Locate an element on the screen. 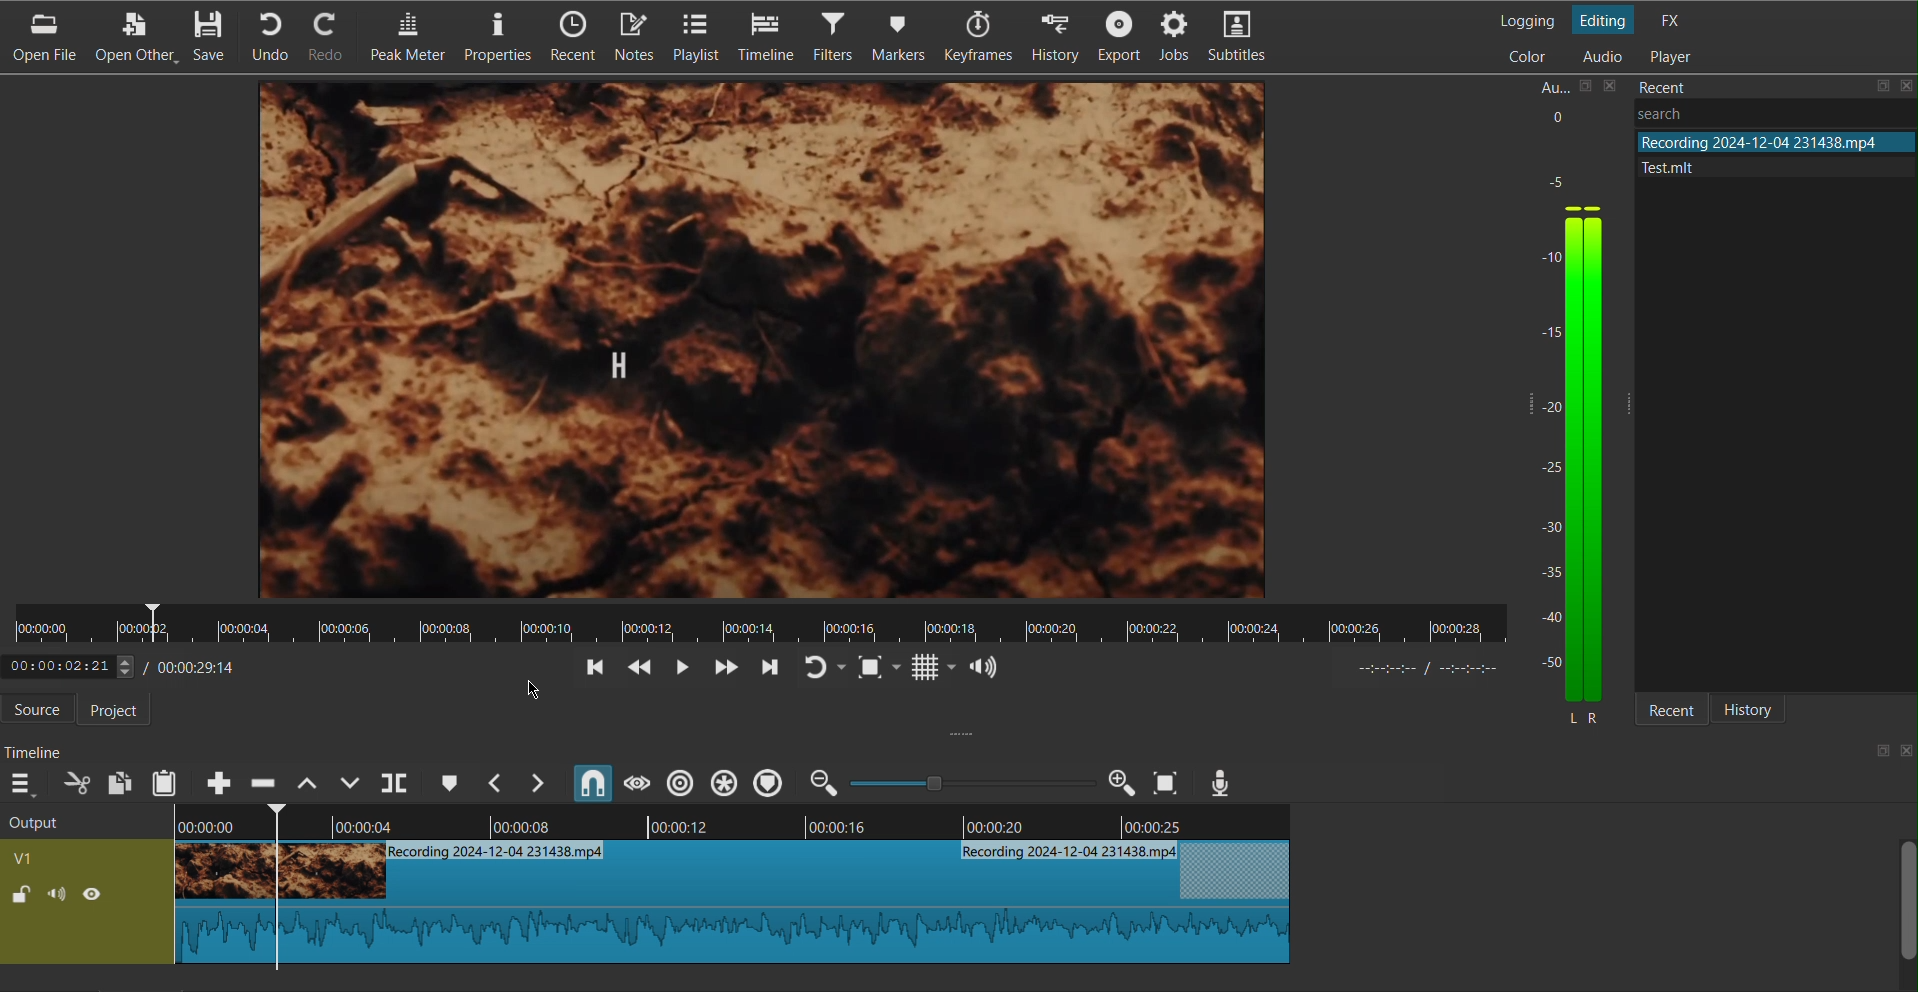  (un)hide is located at coordinates (92, 893).